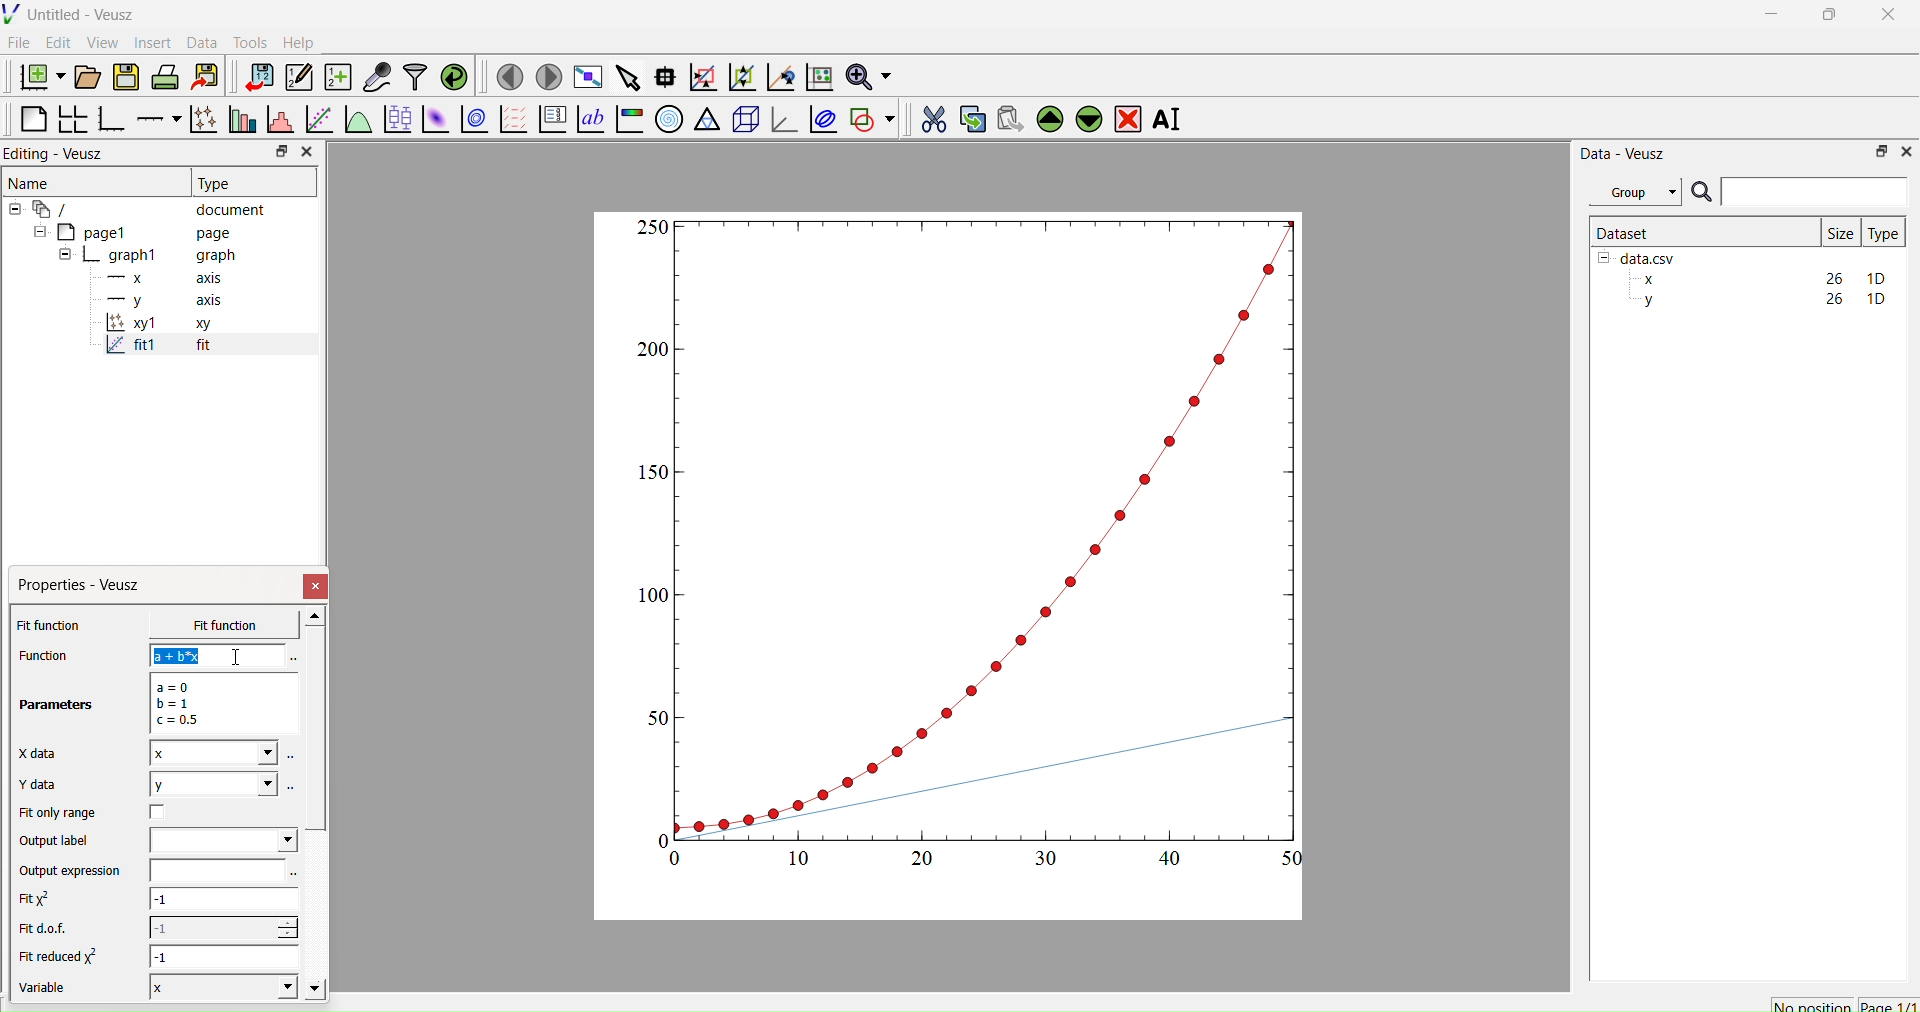 This screenshot has width=1920, height=1012. Describe the element at coordinates (306, 152) in the screenshot. I see `Close` at that location.